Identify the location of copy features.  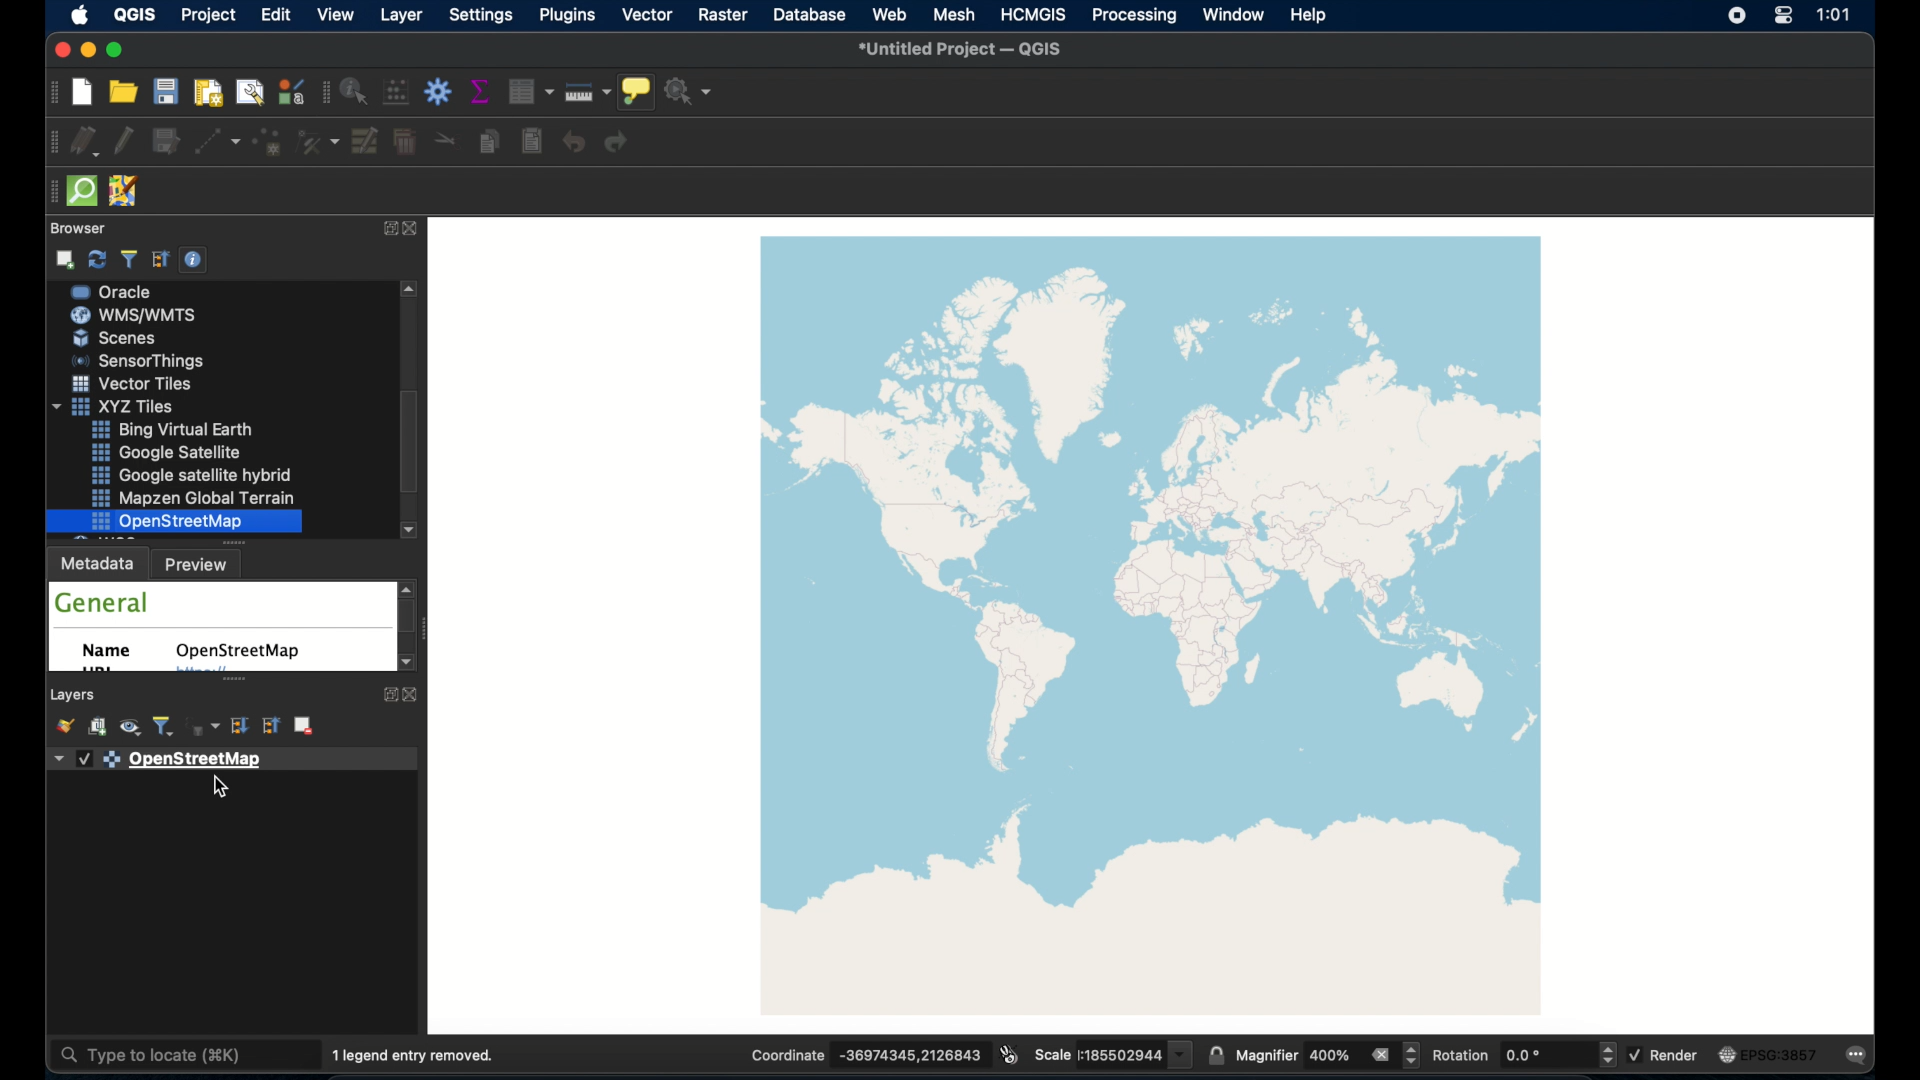
(487, 142).